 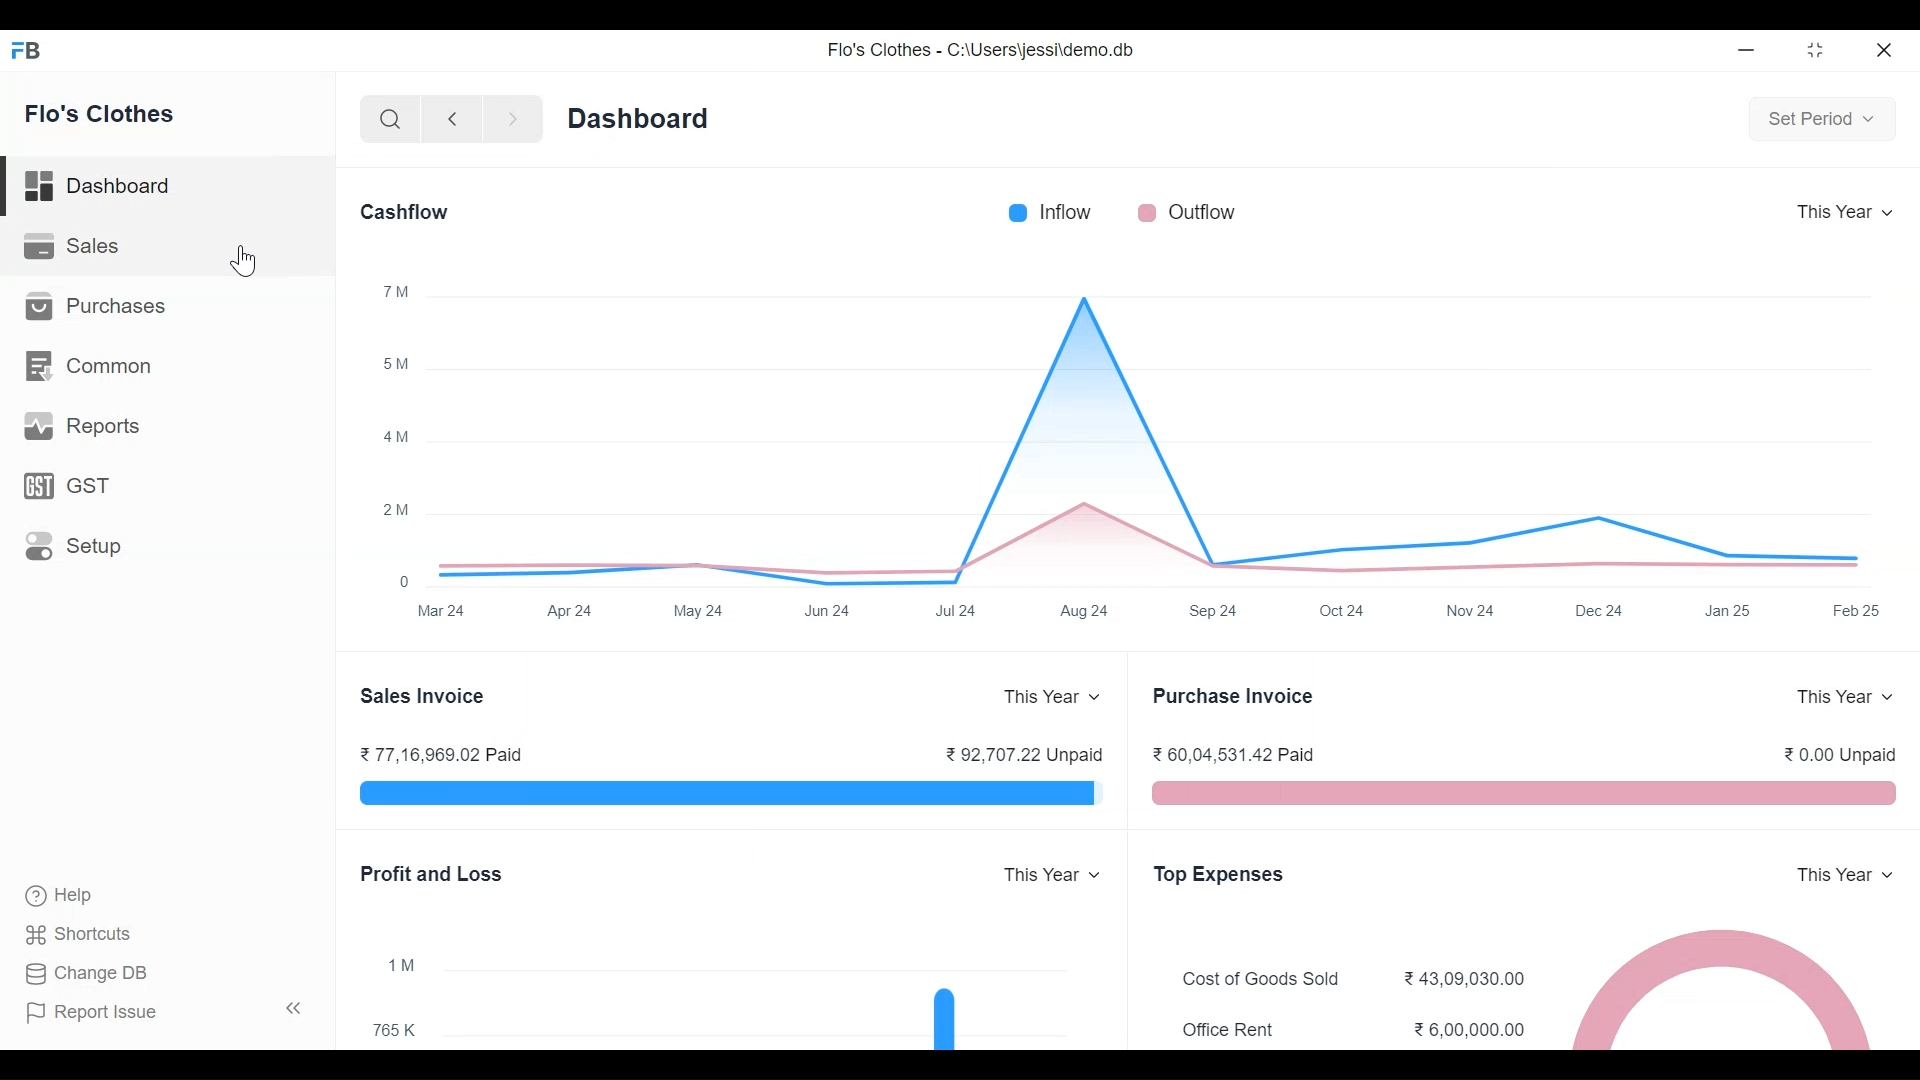 I want to click on 92,707.22 Unpaid, so click(x=1023, y=756).